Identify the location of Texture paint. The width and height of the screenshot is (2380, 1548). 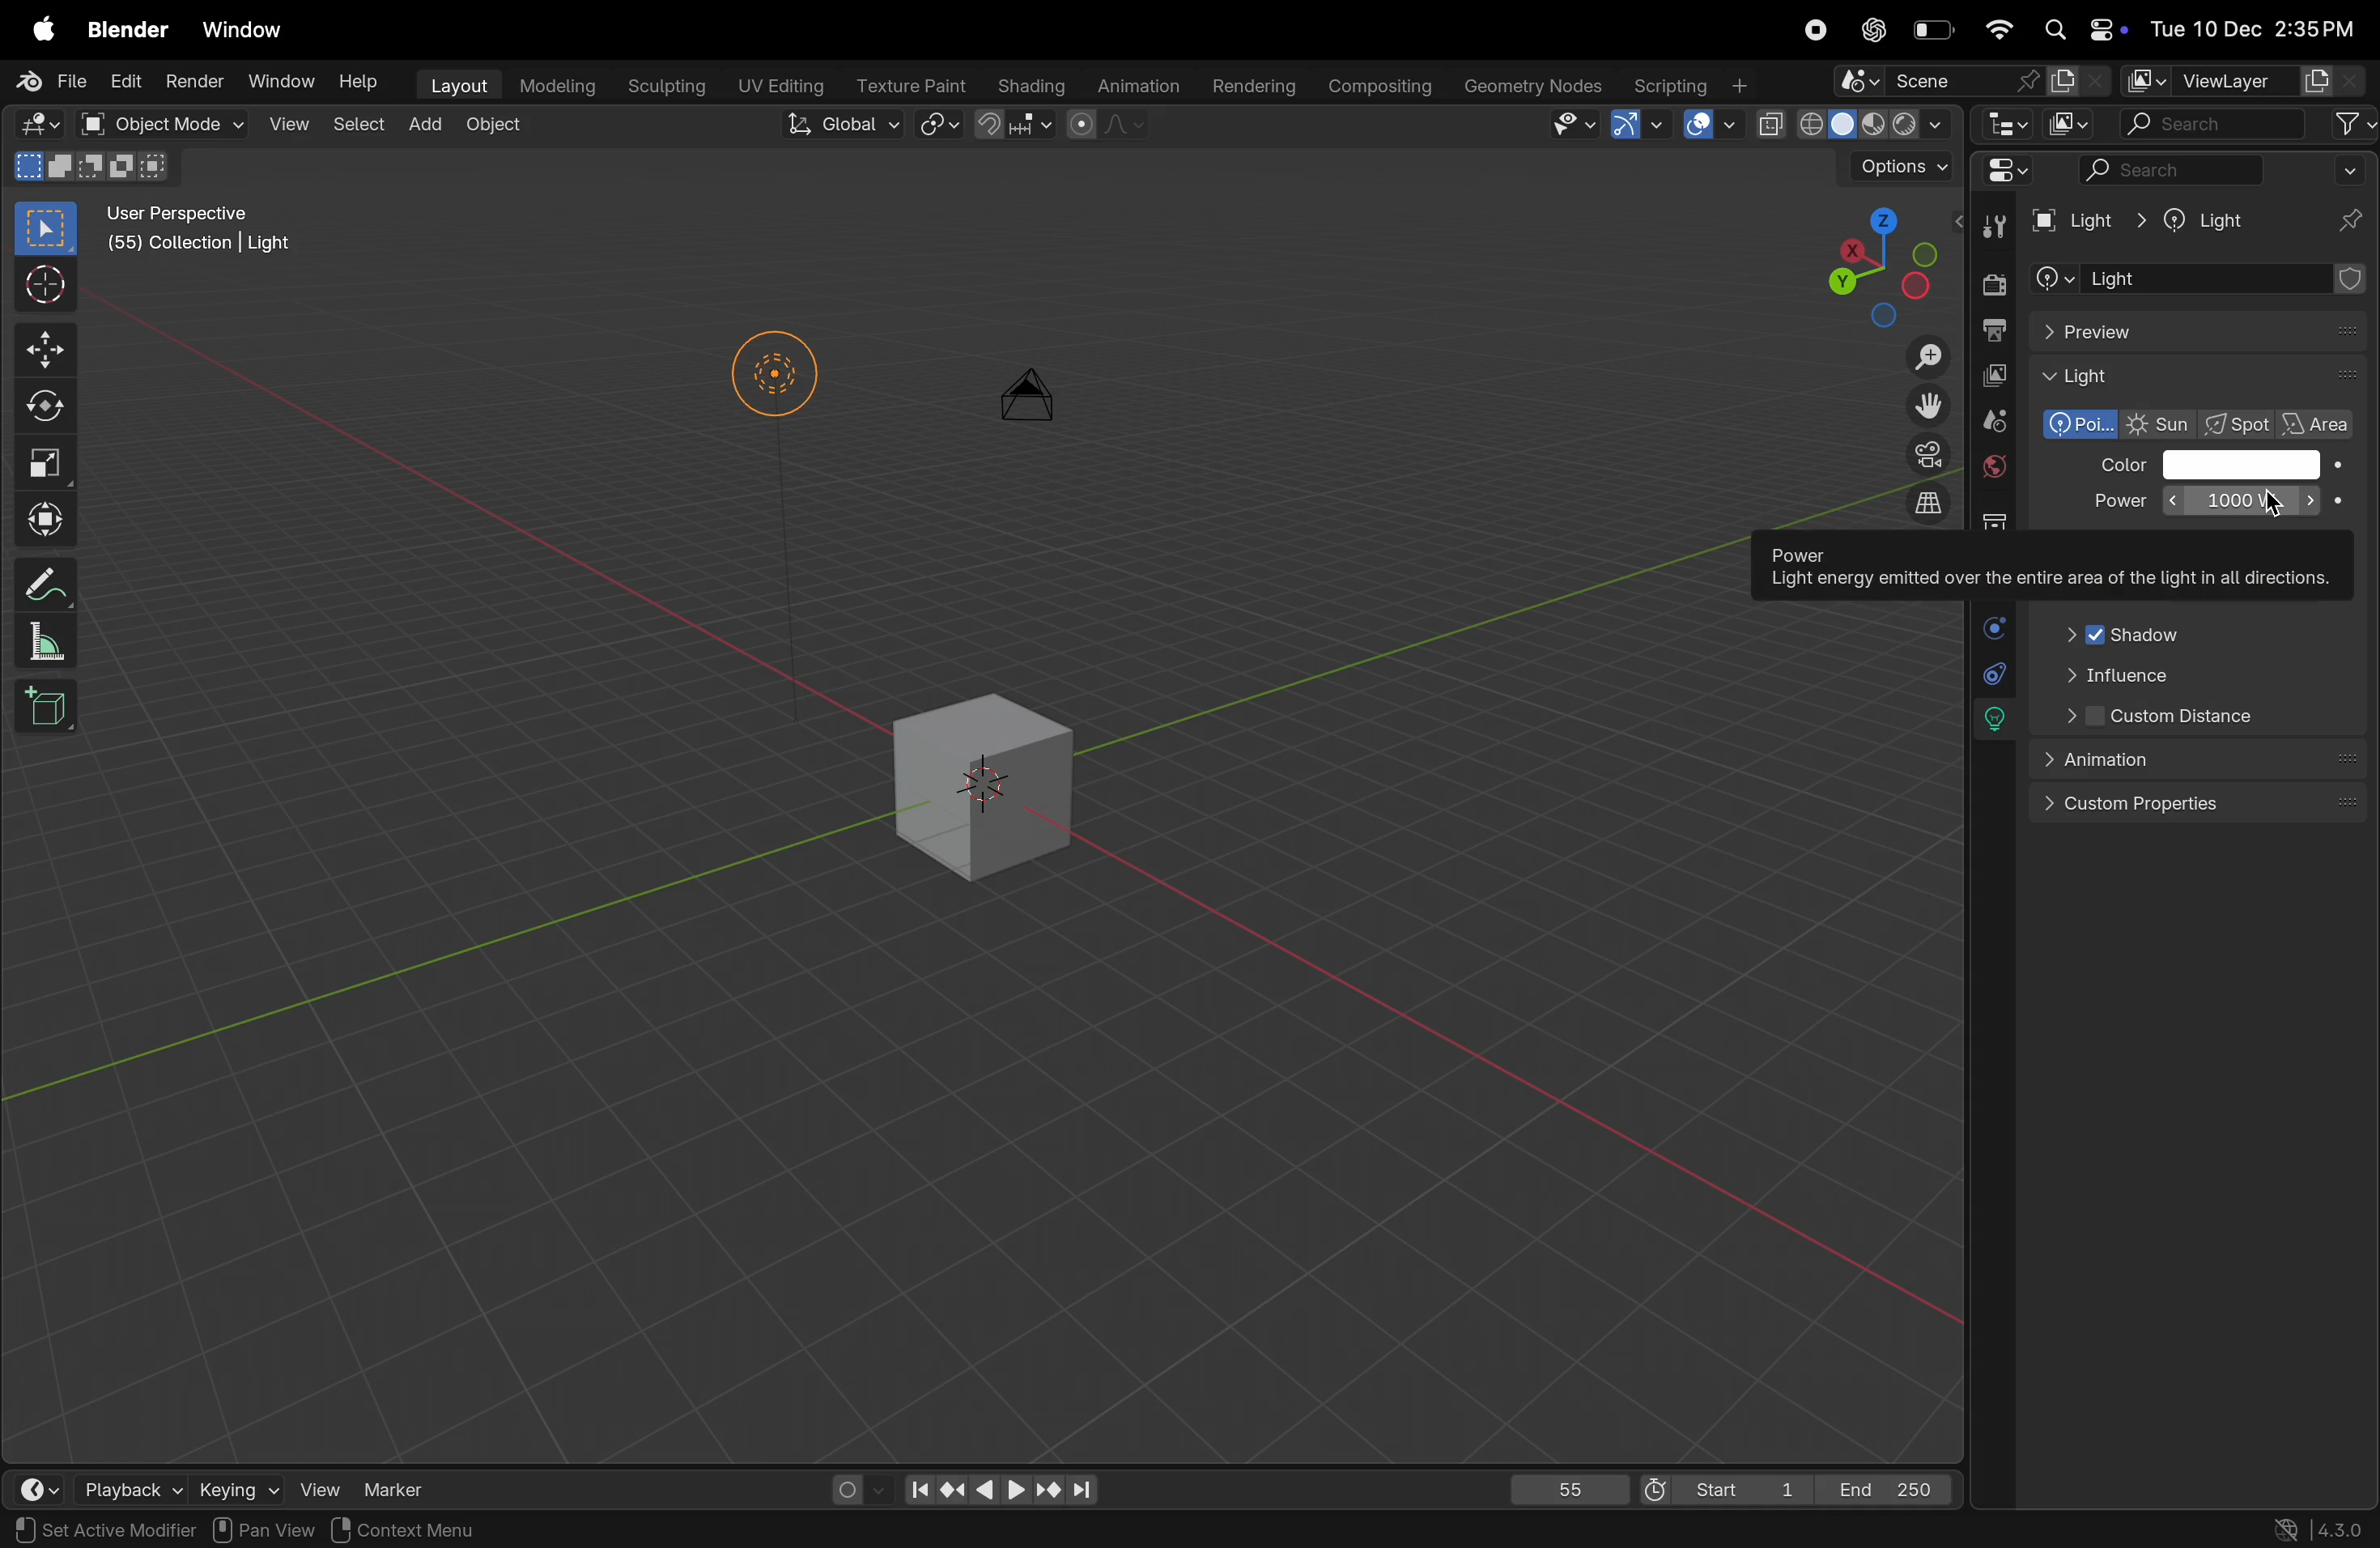
(911, 84).